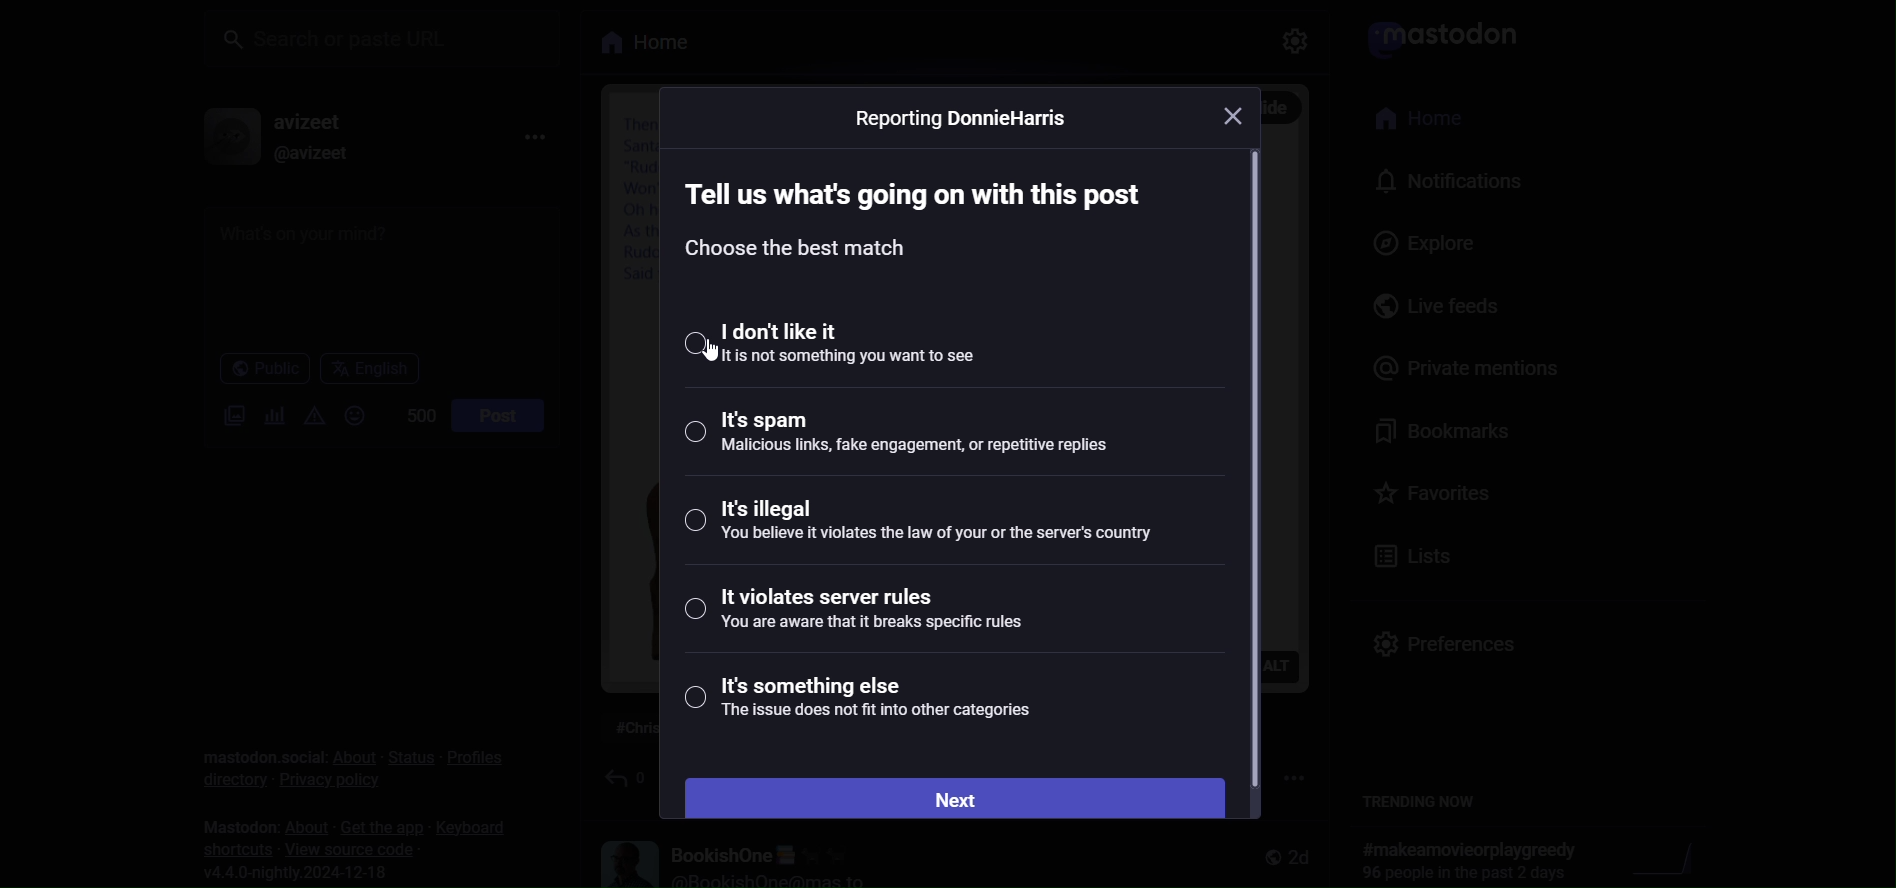 Image resolution: width=1896 pixels, height=888 pixels. Describe the element at coordinates (901, 438) in the screenshot. I see `It's spamMalicious links, fake engagement, or repetitive replies` at that location.